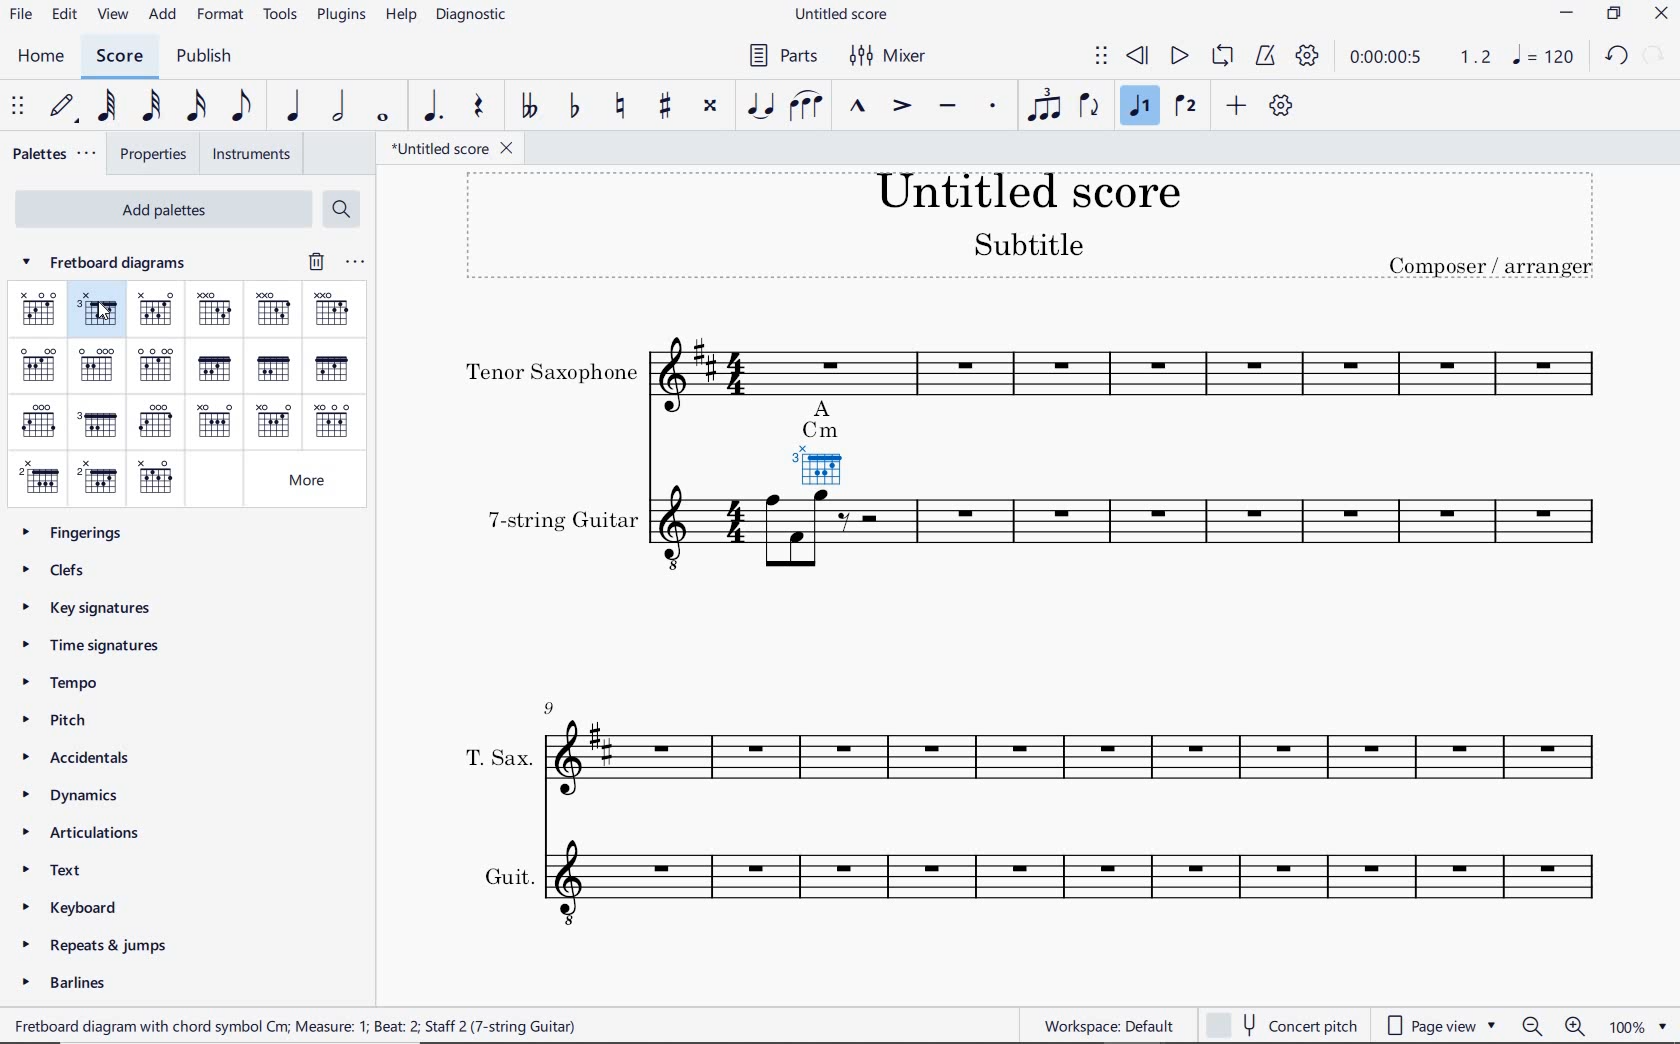 The image size is (1680, 1044). What do you see at coordinates (1021, 726) in the screenshot?
I see `INSTRUMENT: T.SAX` at bounding box center [1021, 726].